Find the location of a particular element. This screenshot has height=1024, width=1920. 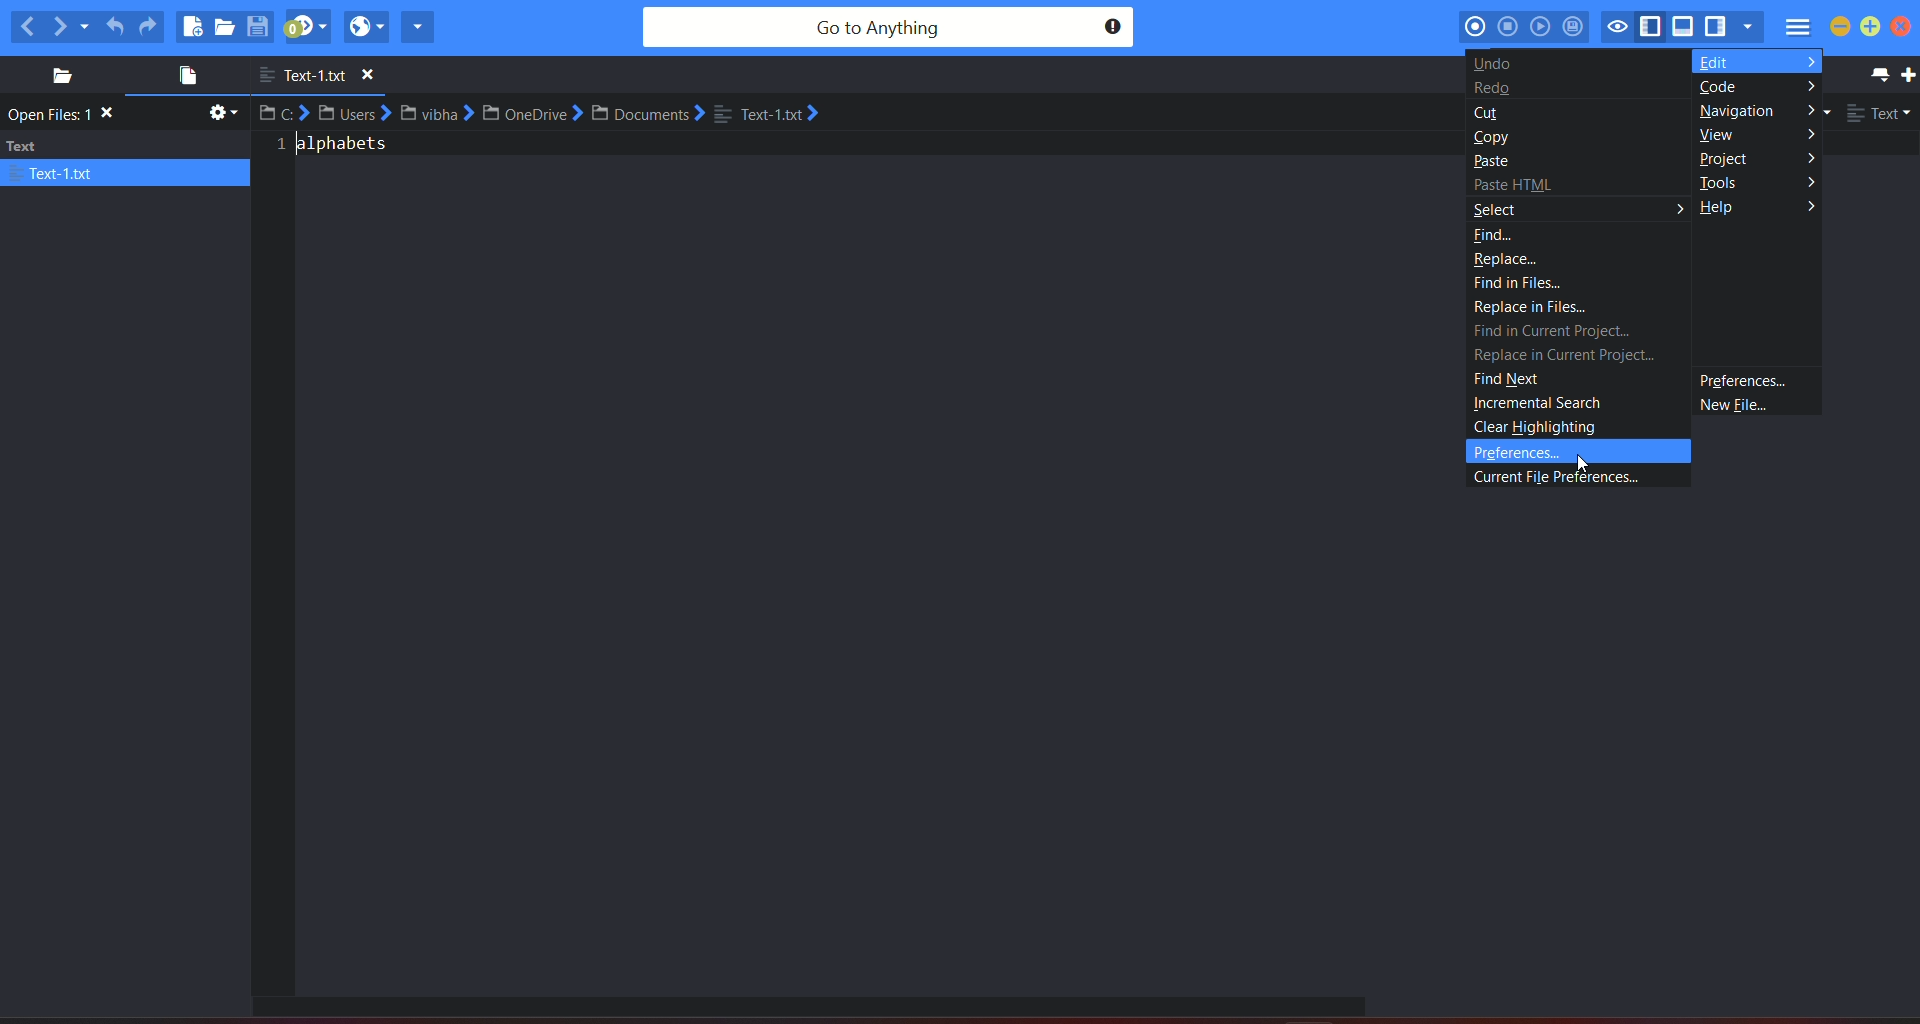

paste is located at coordinates (1500, 163).